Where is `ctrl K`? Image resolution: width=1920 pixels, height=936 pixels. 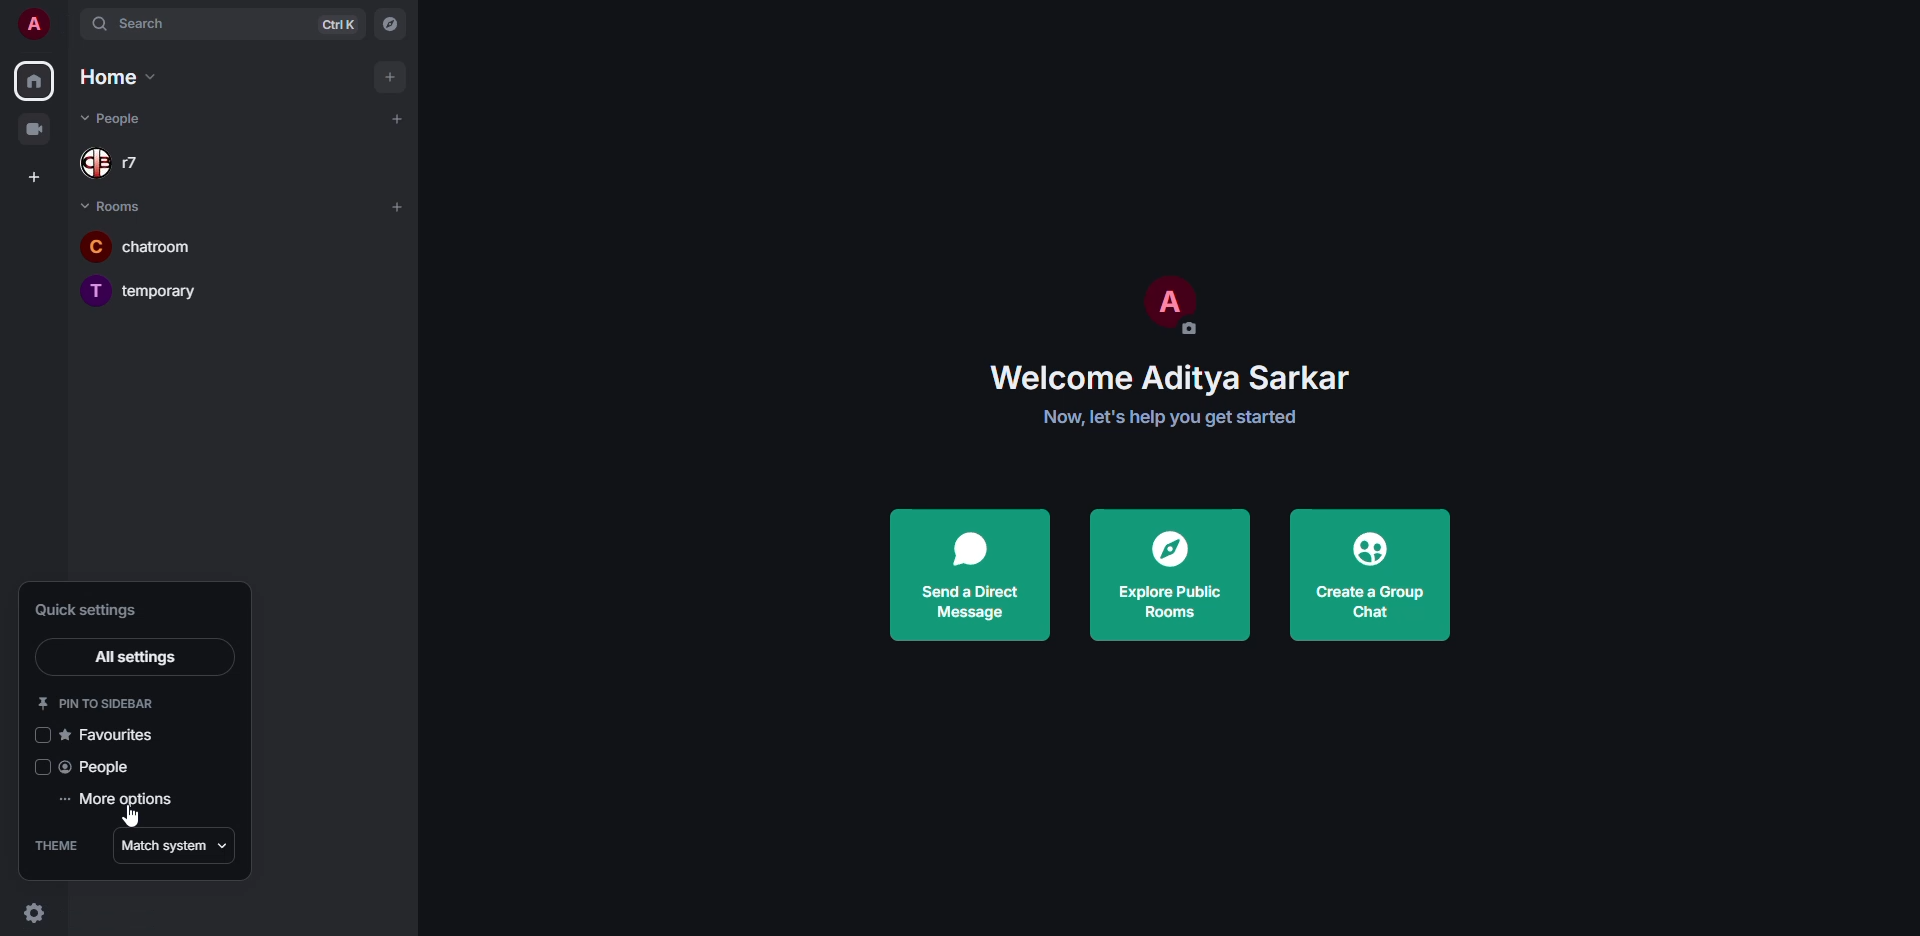 ctrl K is located at coordinates (337, 24).